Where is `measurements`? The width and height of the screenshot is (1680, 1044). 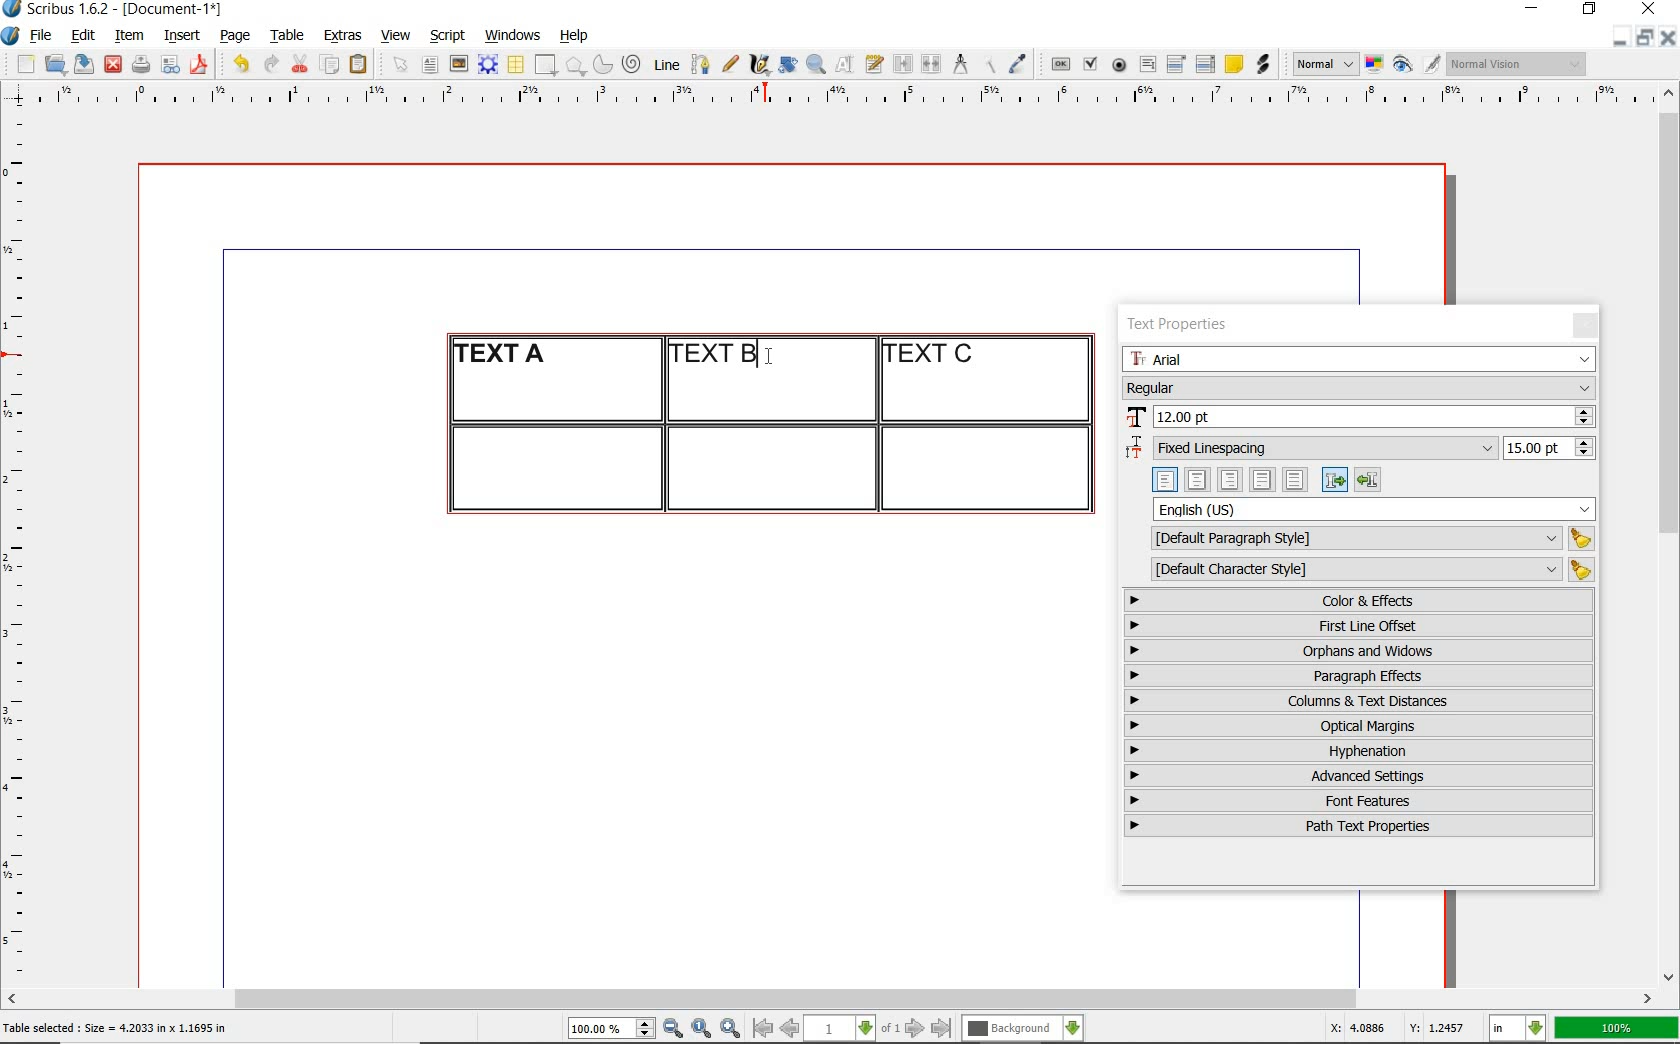
measurements is located at coordinates (960, 65).